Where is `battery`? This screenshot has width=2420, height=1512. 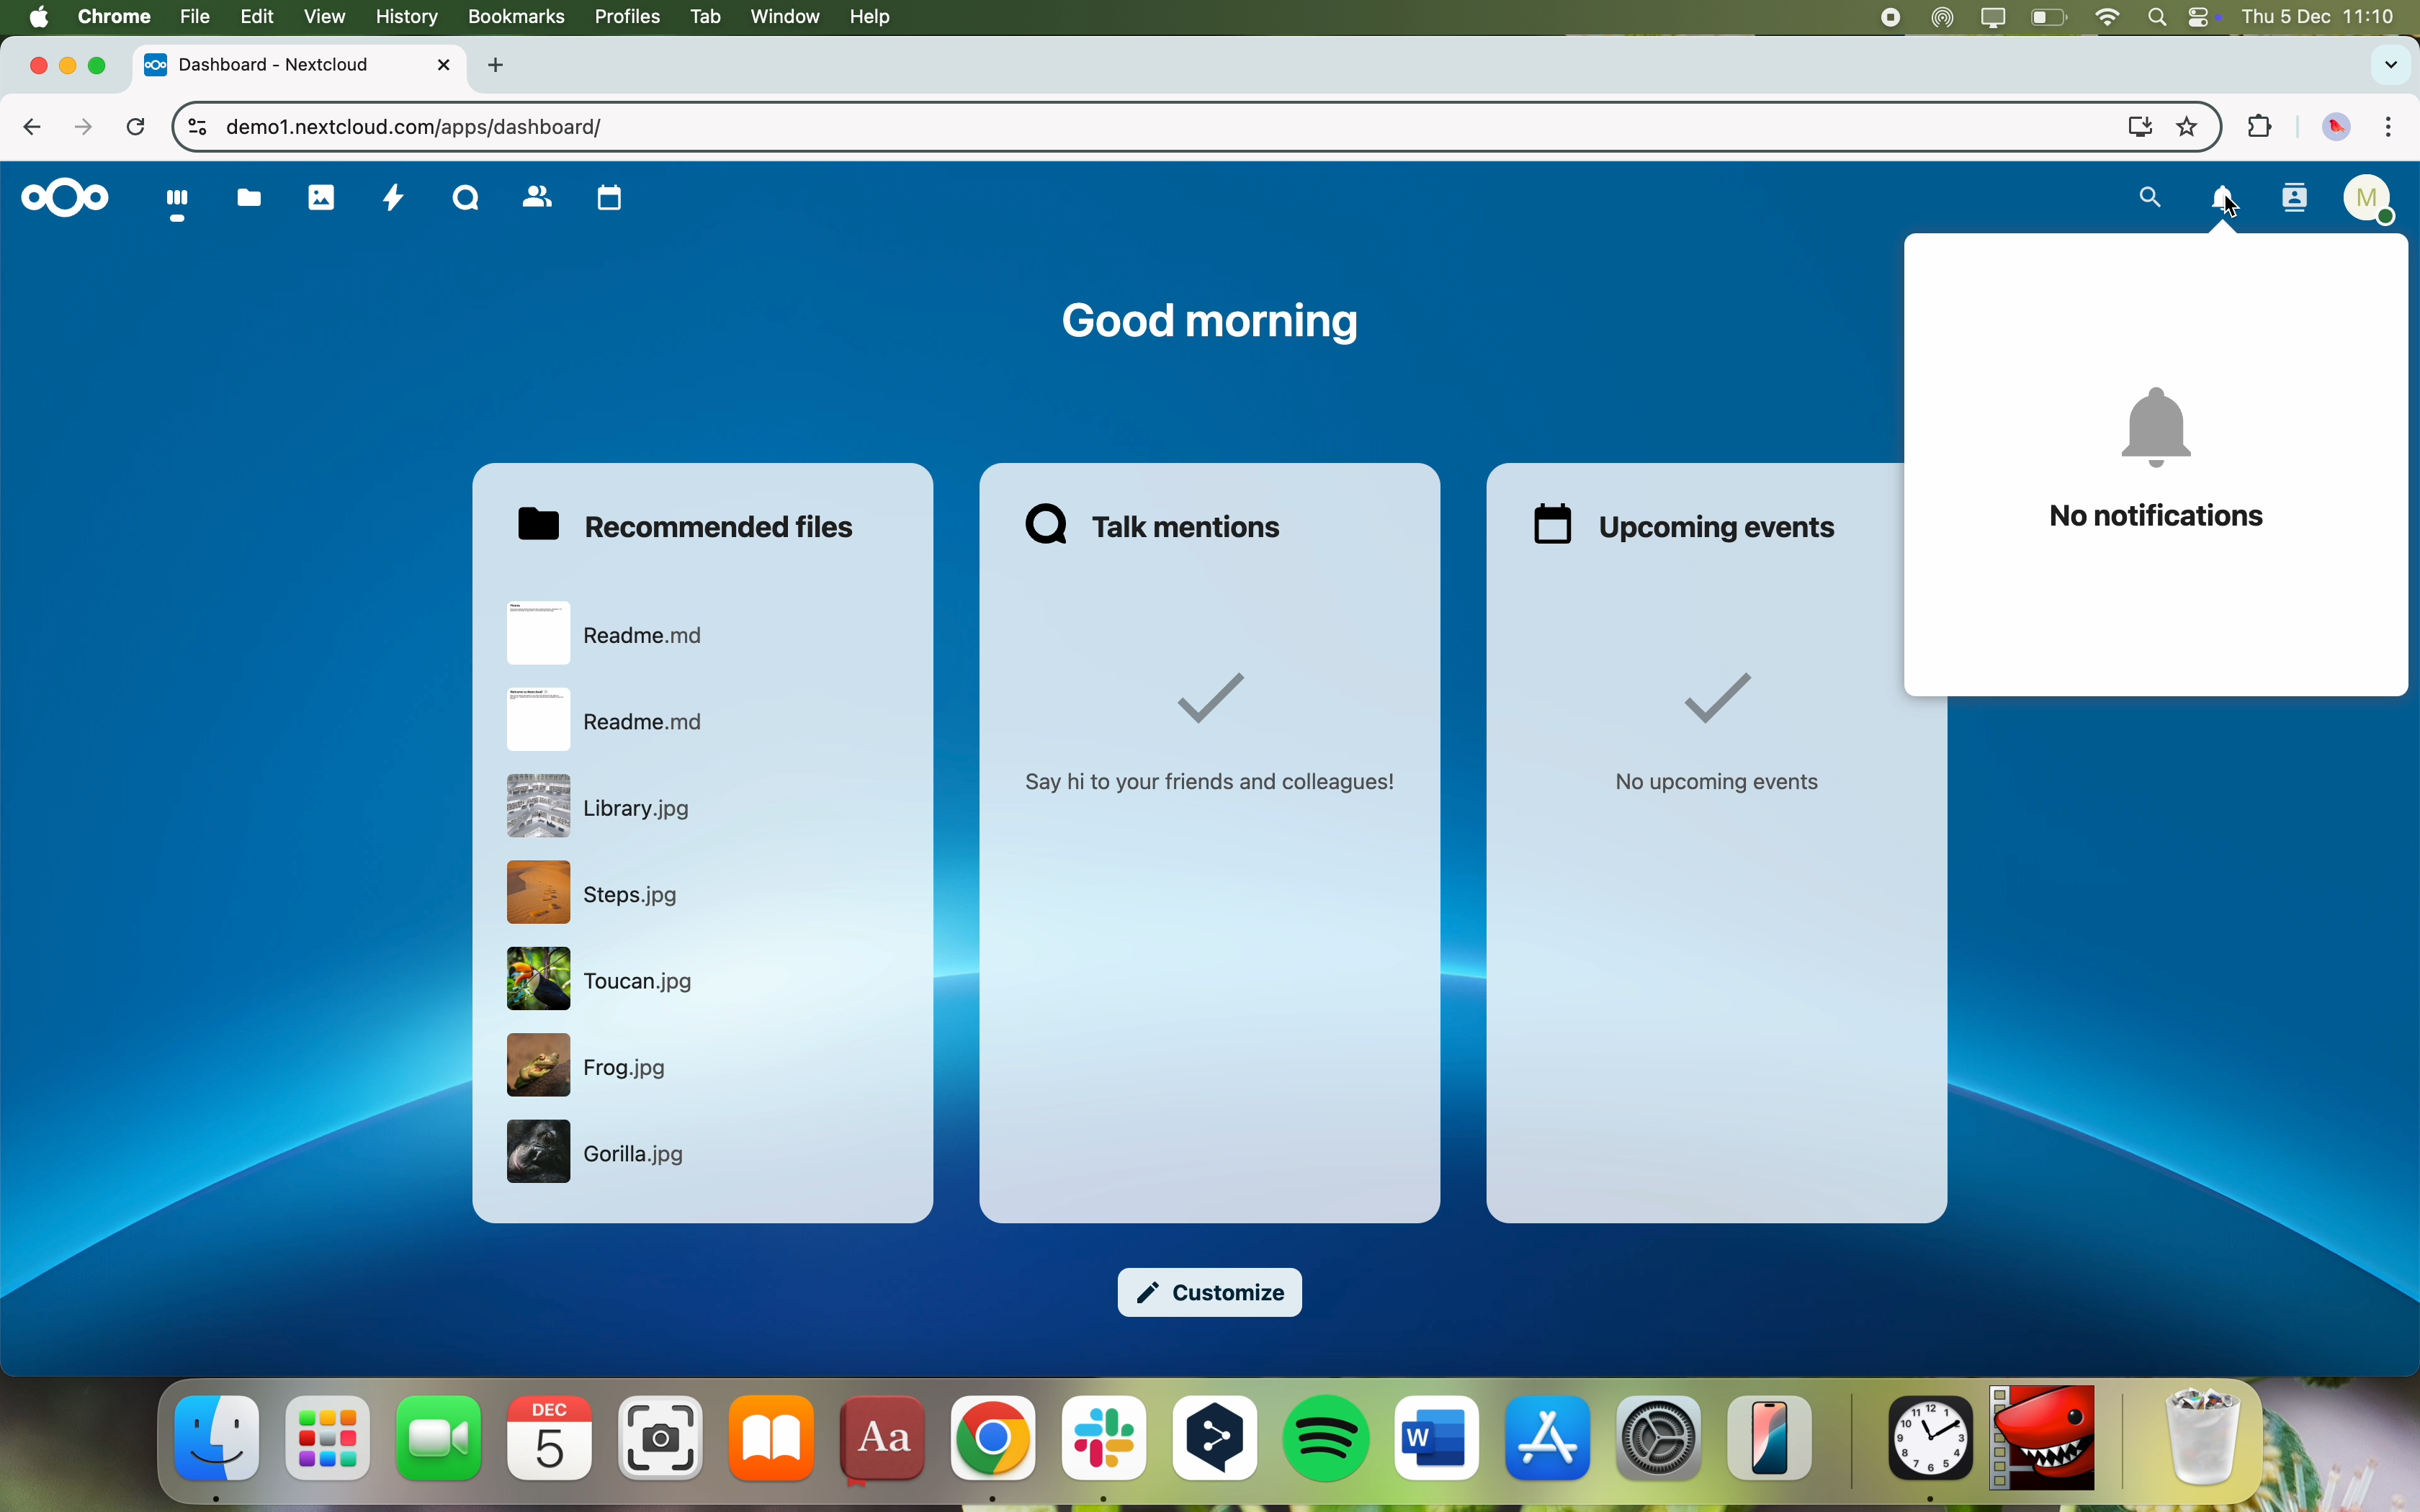
battery is located at coordinates (2048, 16).